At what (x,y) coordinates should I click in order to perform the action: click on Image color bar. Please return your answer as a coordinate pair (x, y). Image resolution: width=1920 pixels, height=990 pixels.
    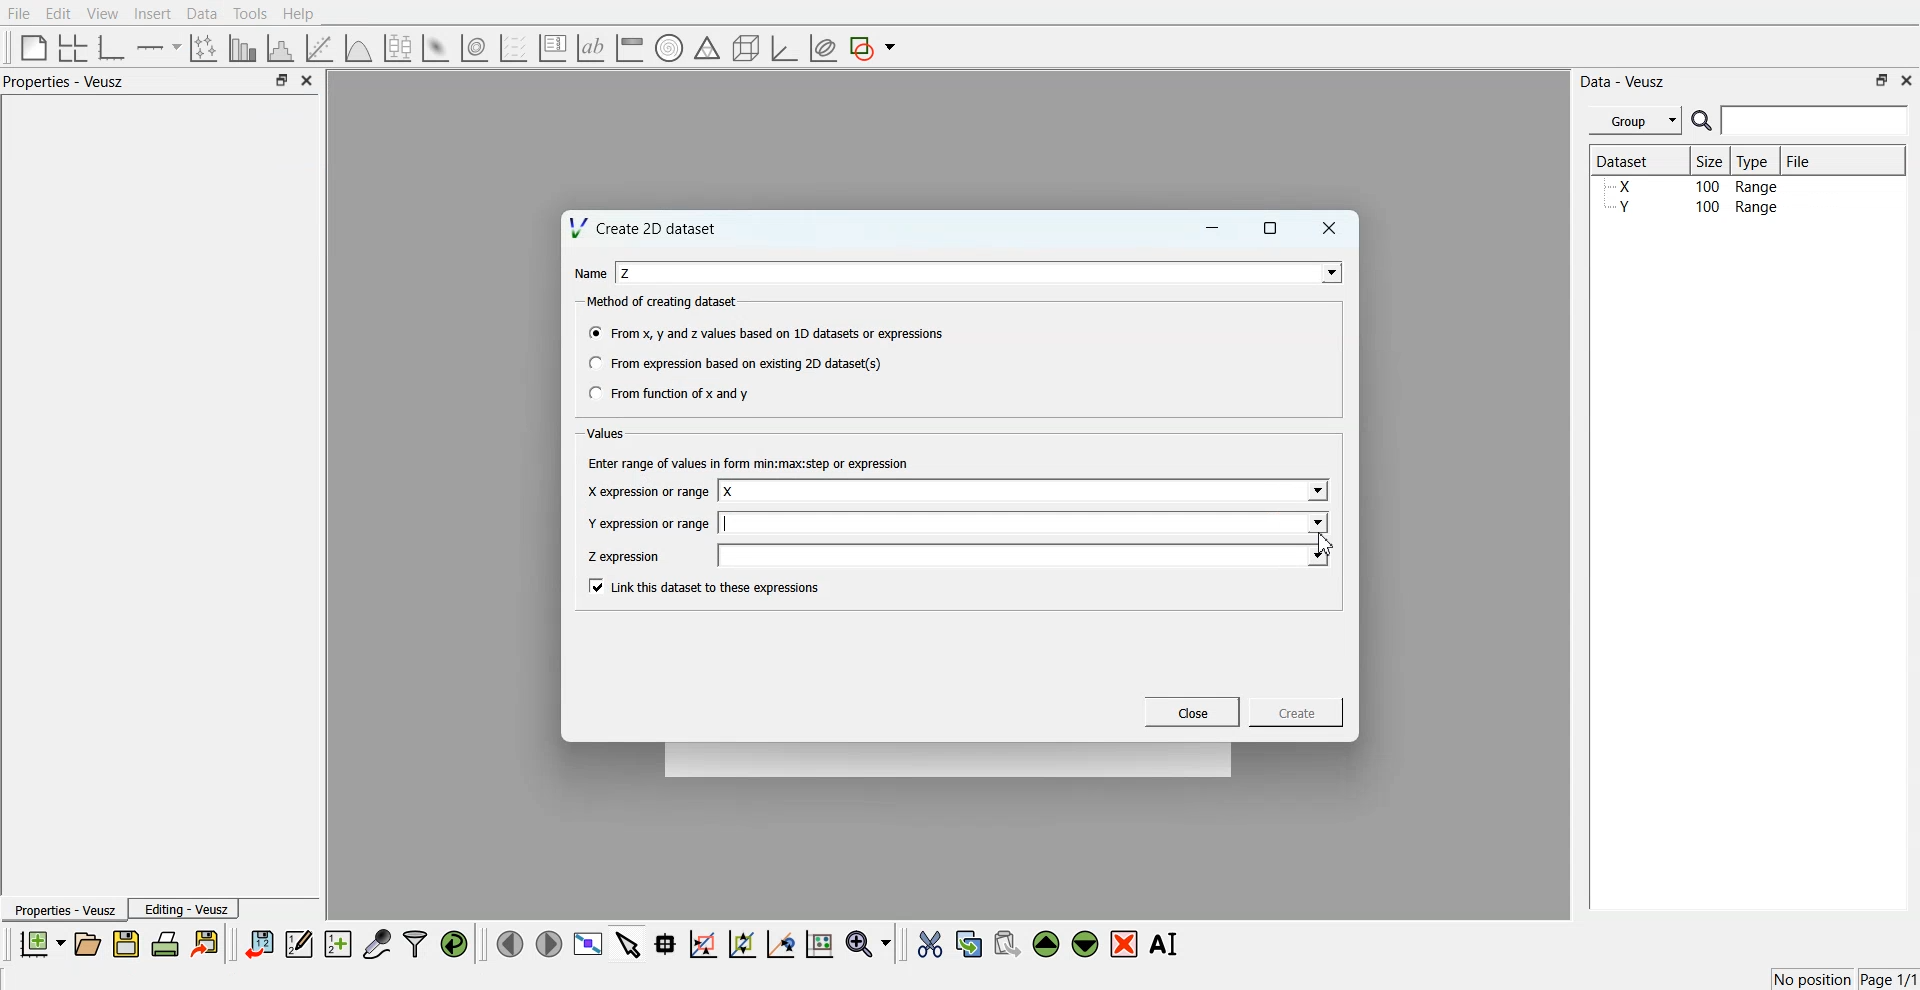
    Looking at the image, I should click on (630, 47).